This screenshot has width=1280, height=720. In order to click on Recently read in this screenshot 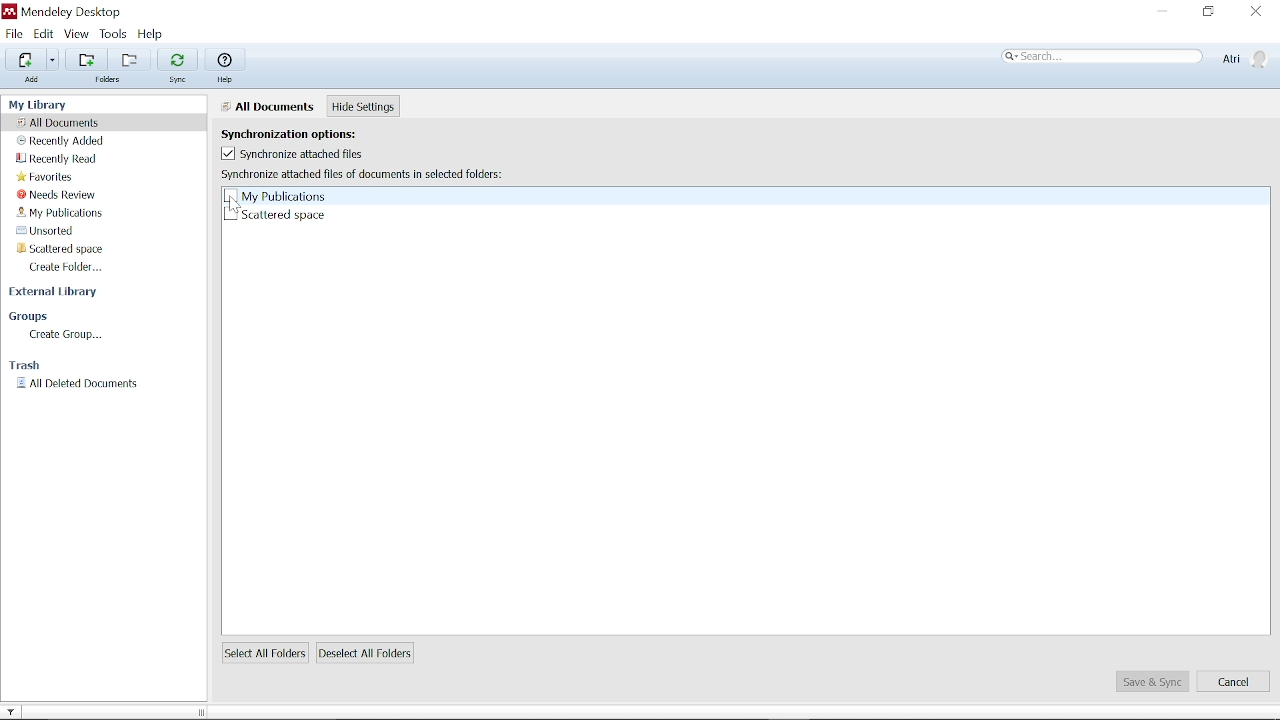, I will do `click(59, 158)`.